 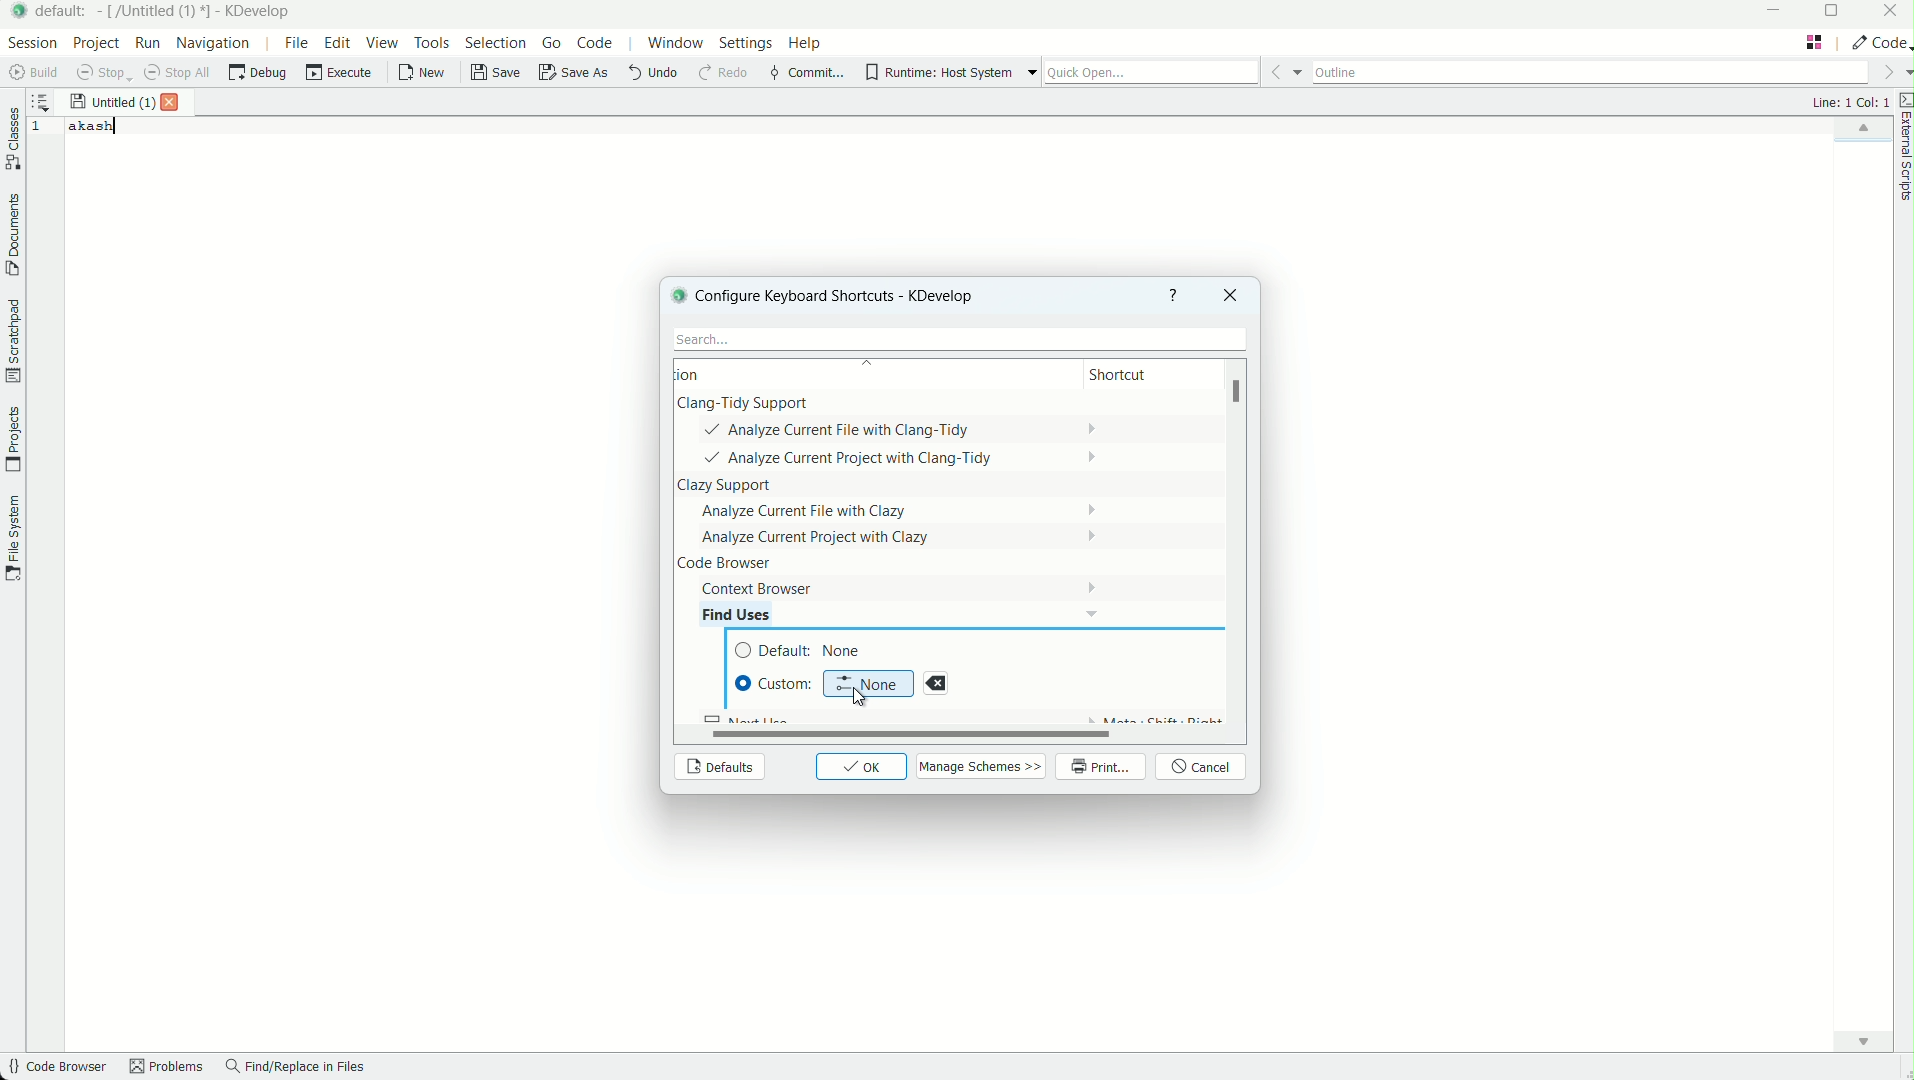 What do you see at coordinates (1228, 295) in the screenshot?
I see `close window` at bounding box center [1228, 295].